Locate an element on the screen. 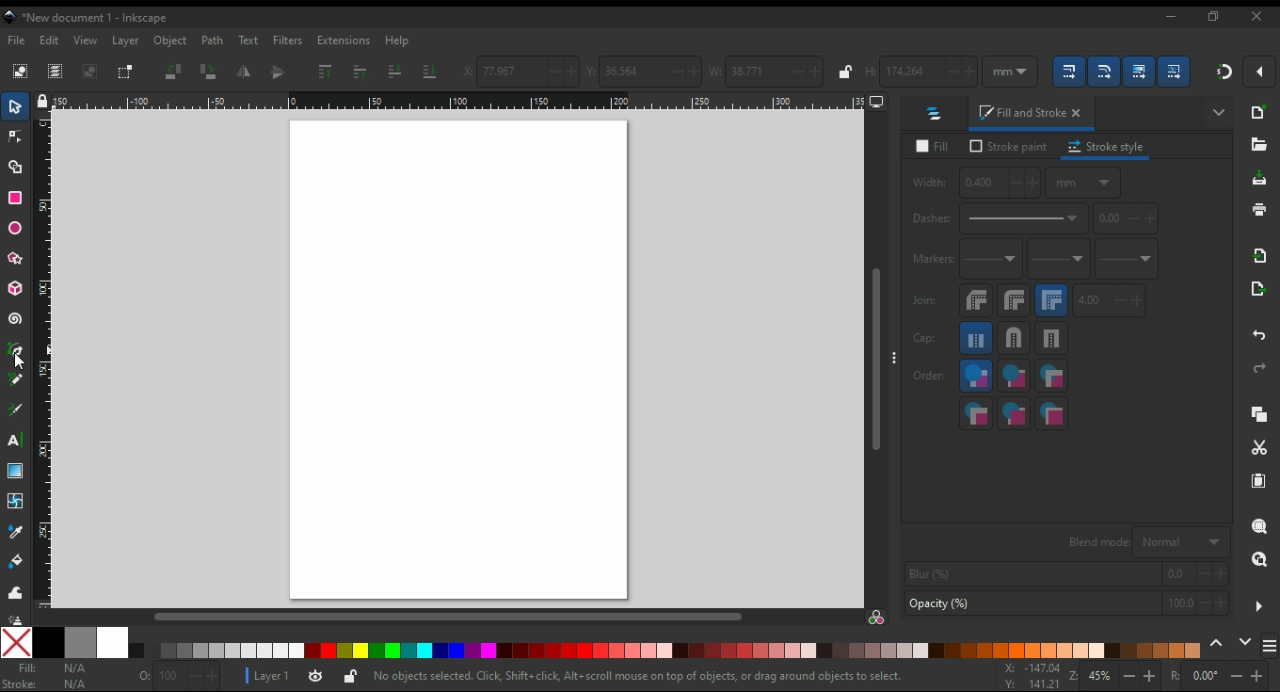 This screenshot has width=1280, height=692. gradient tool is located at coordinates (16, 471).